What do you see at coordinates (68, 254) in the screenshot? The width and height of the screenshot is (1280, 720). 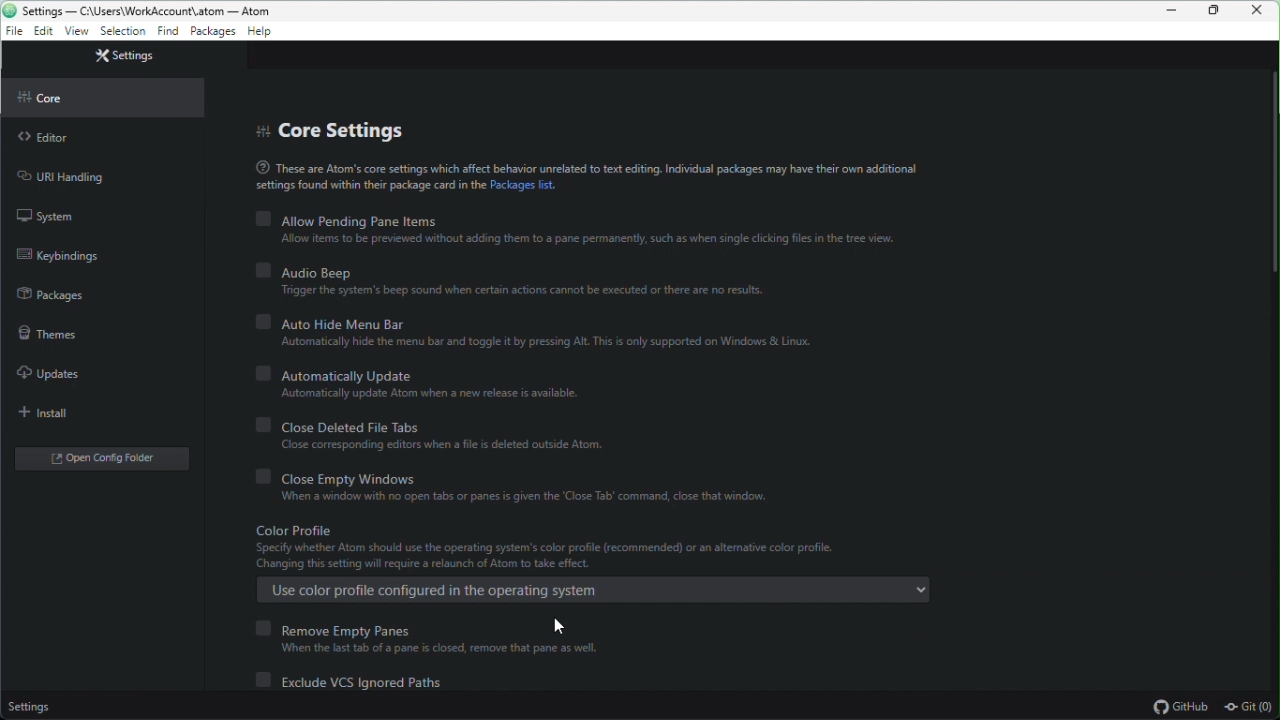 I see `Keybinding` at bounding box center [68, 254].